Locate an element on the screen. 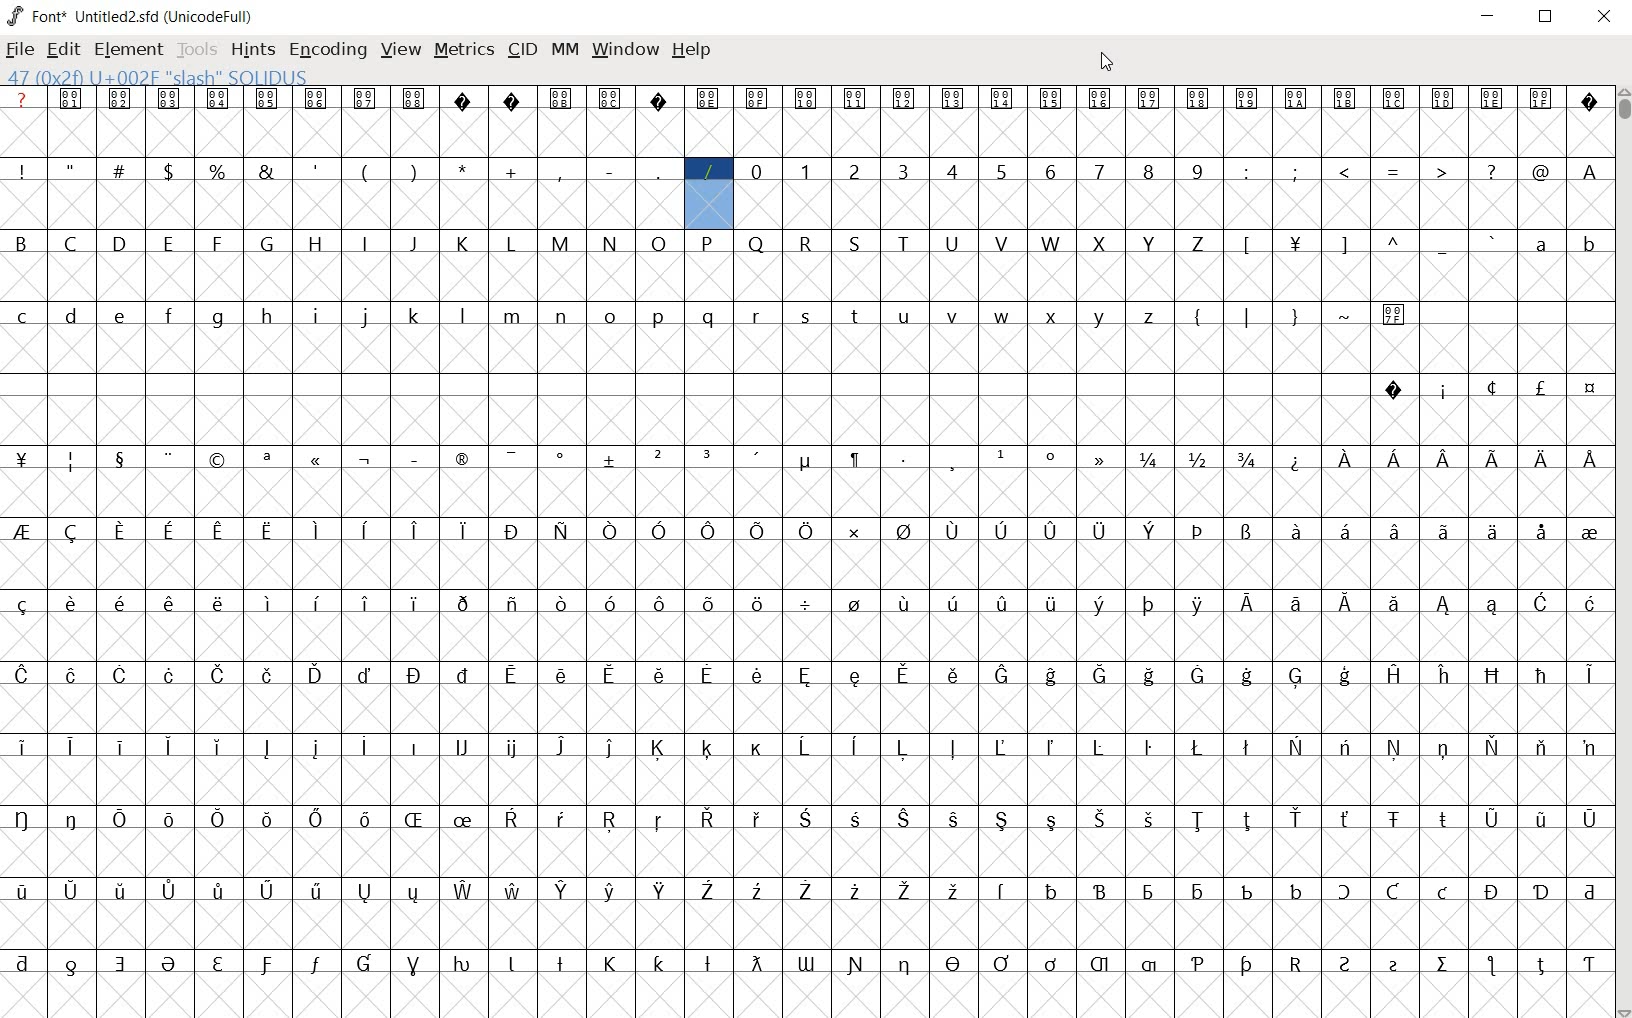 The height and width of the screenshot is (1018, 1632). glyph is located at coordinates (854, 100).